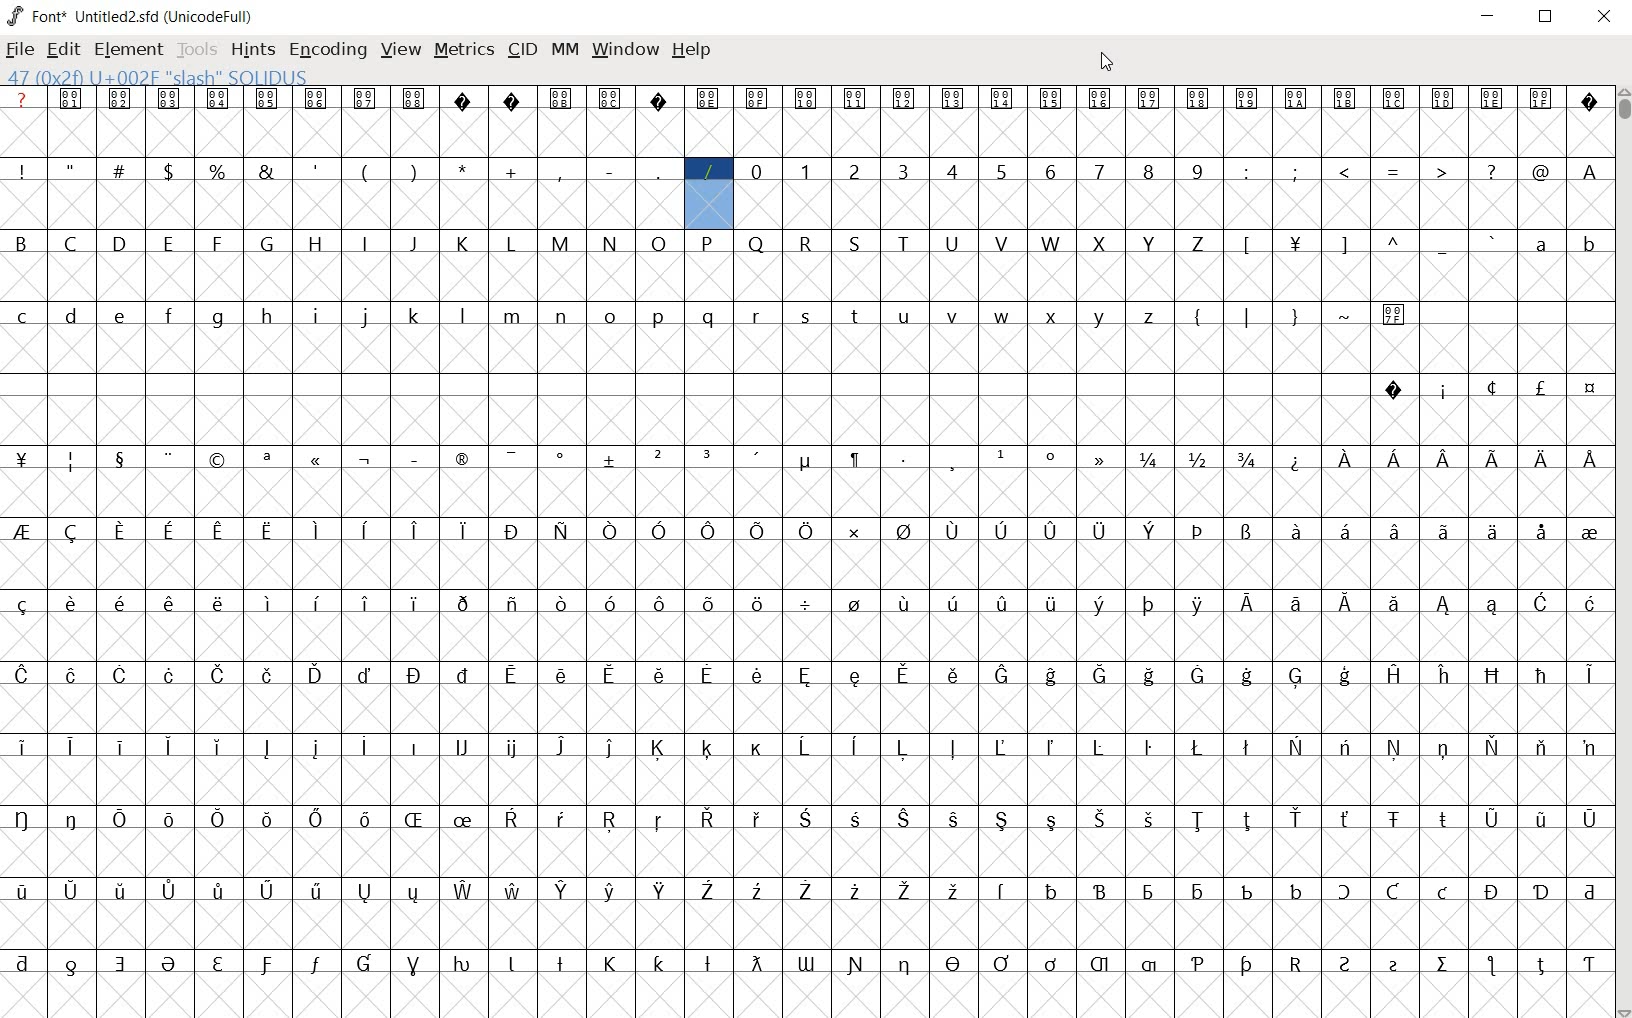  Describe the element at coordinates (1540, 245) in the screenshot. I see `glyph` at that location.